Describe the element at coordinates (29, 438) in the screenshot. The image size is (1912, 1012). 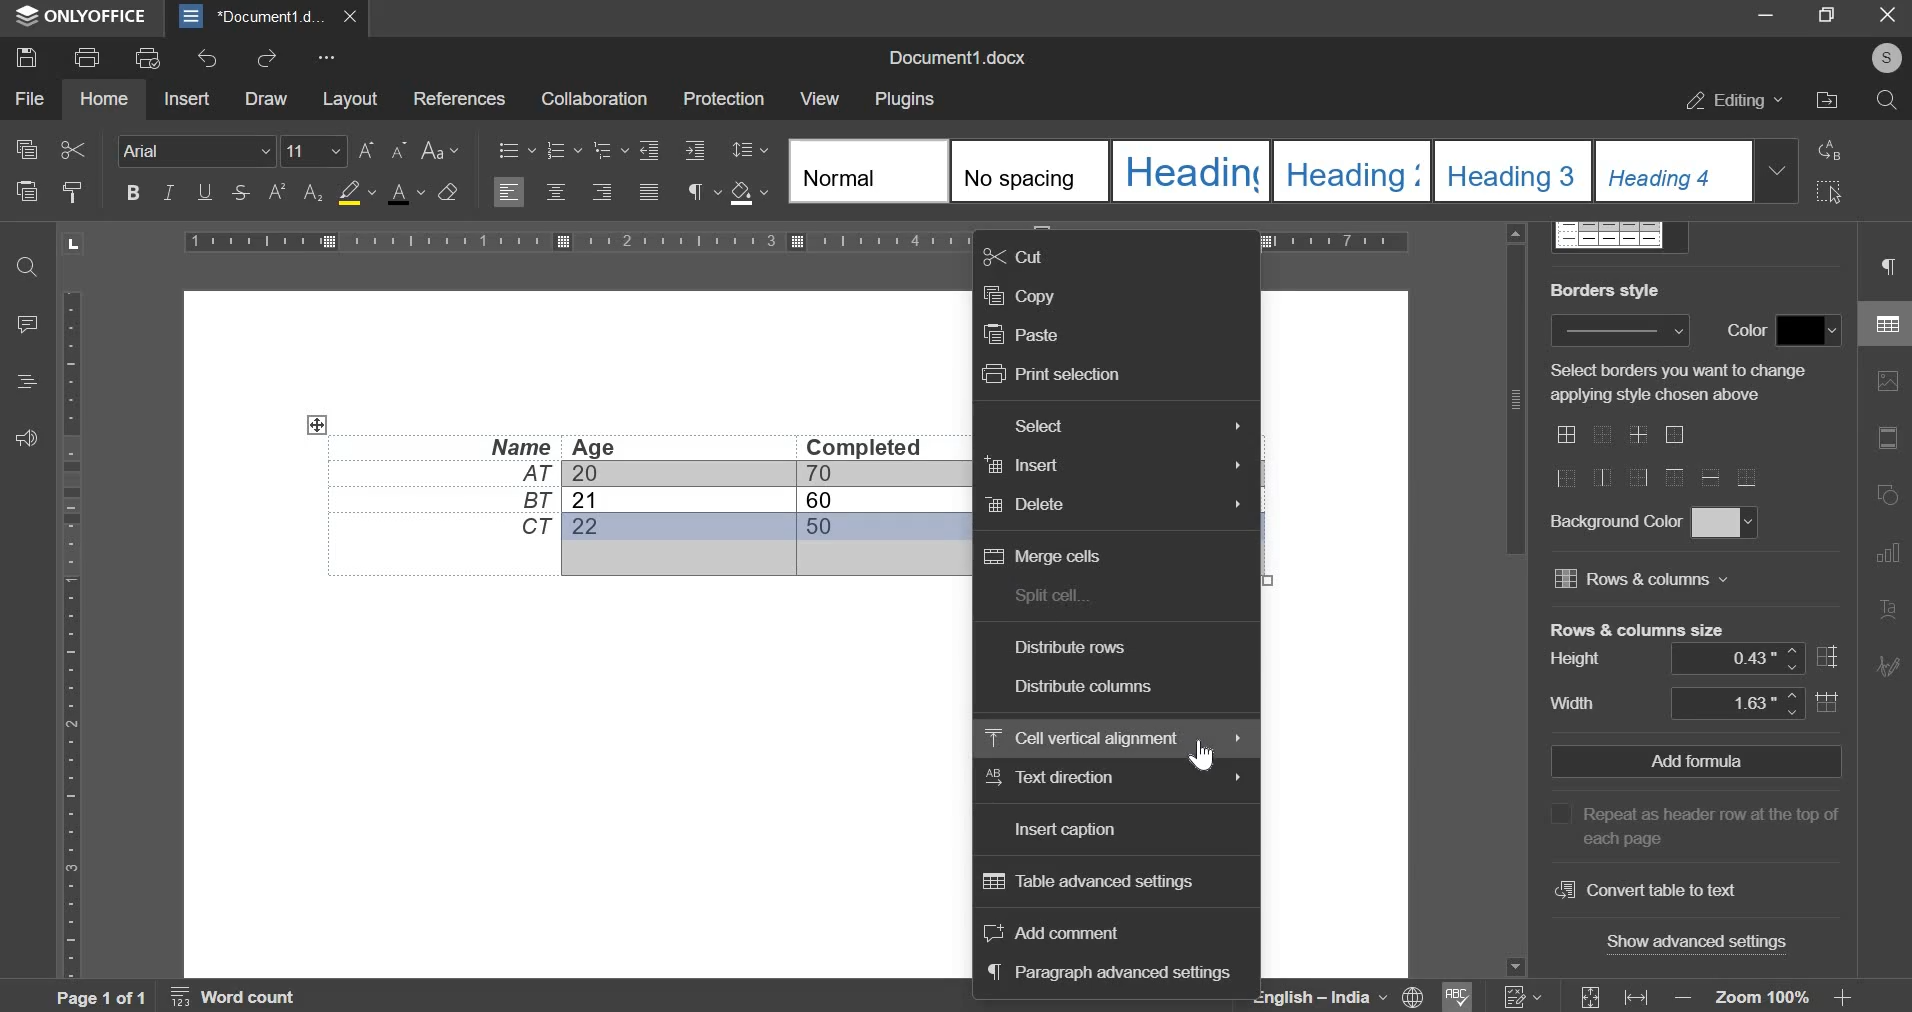
I see `feedback` at that location.